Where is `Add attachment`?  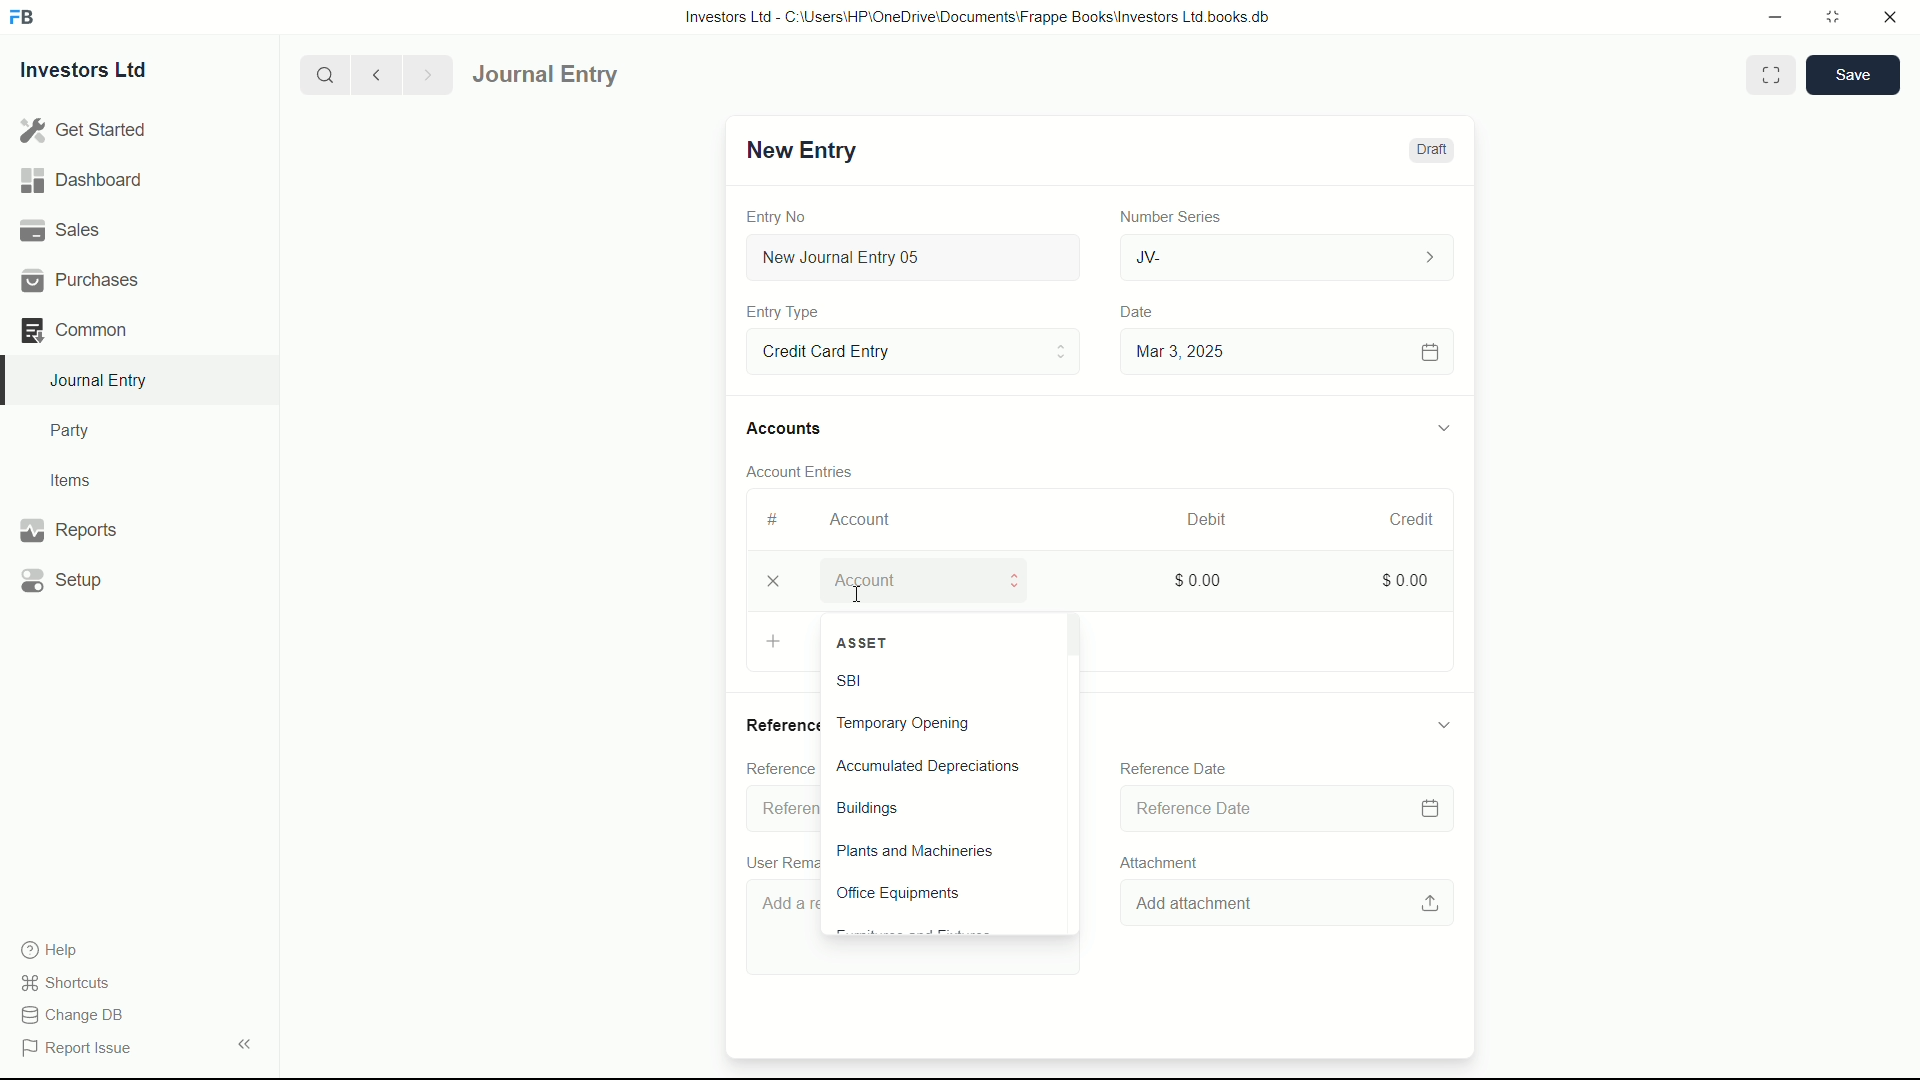
Add attachment is located at coordinates (1292, 902).